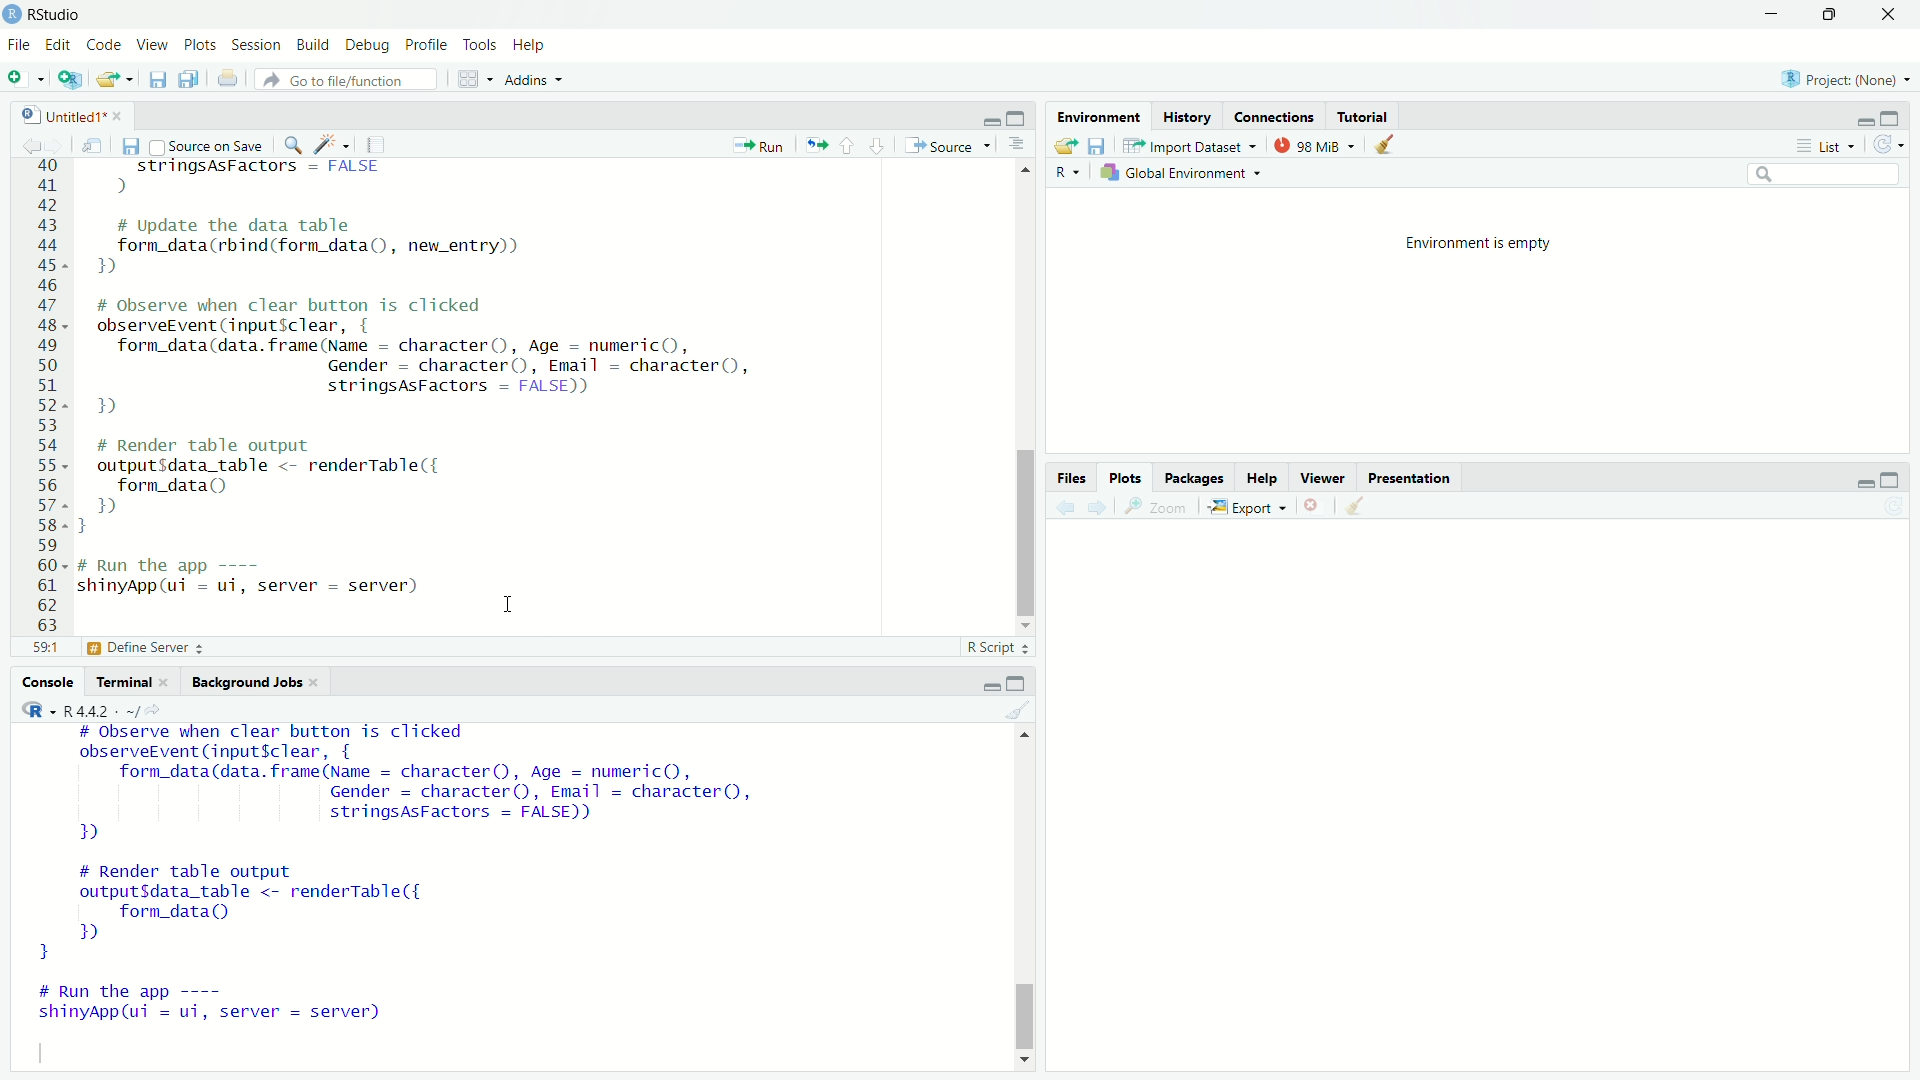 The image size is (1920, 1080). Describe the element at coordinates (92, 143) in the screenshot. I see `show in new window` at that location.